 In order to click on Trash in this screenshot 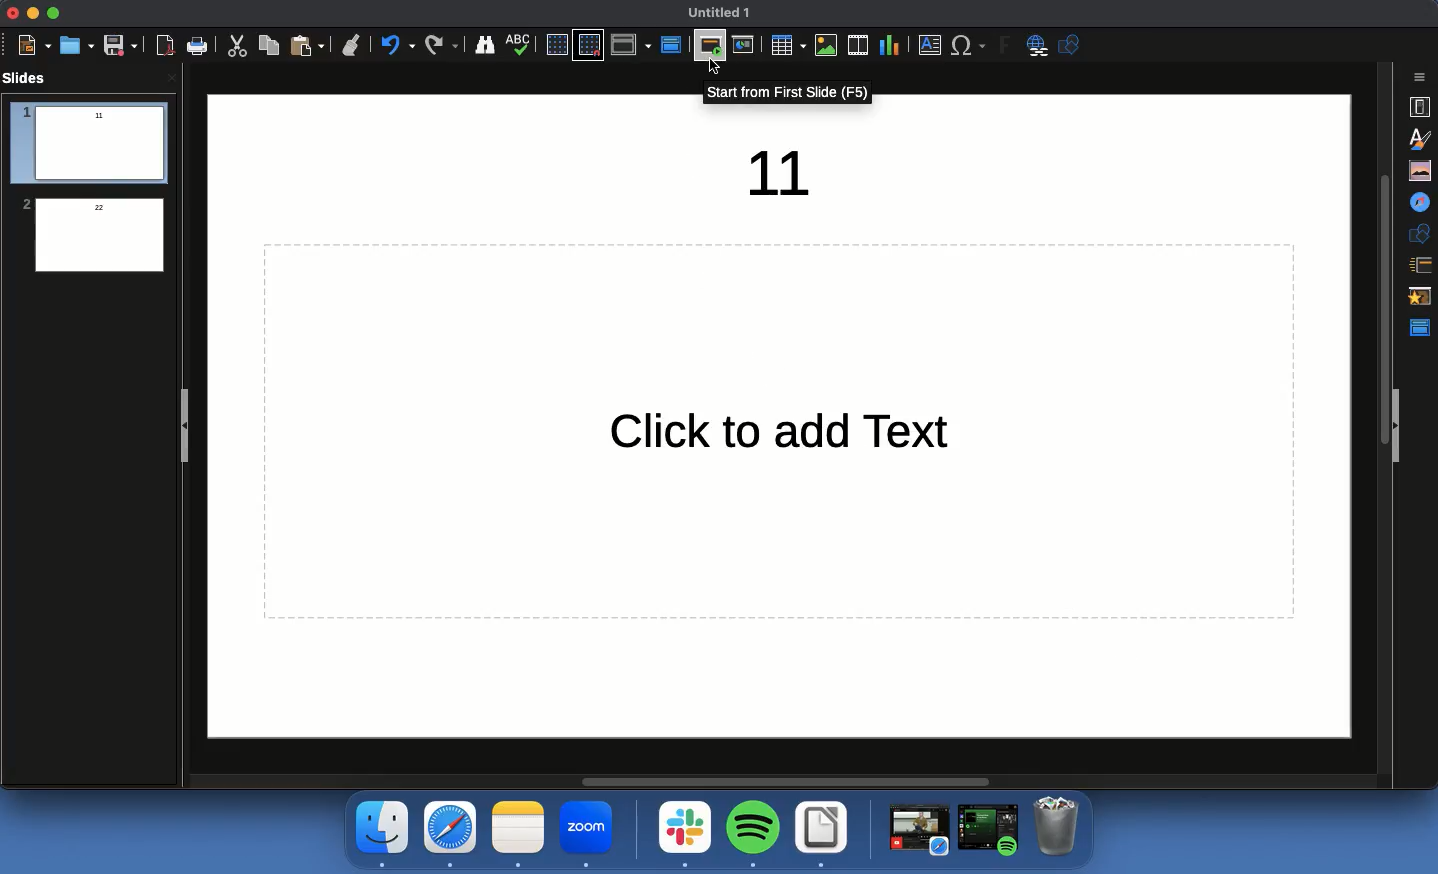, I will do `click(1059, 827)`.